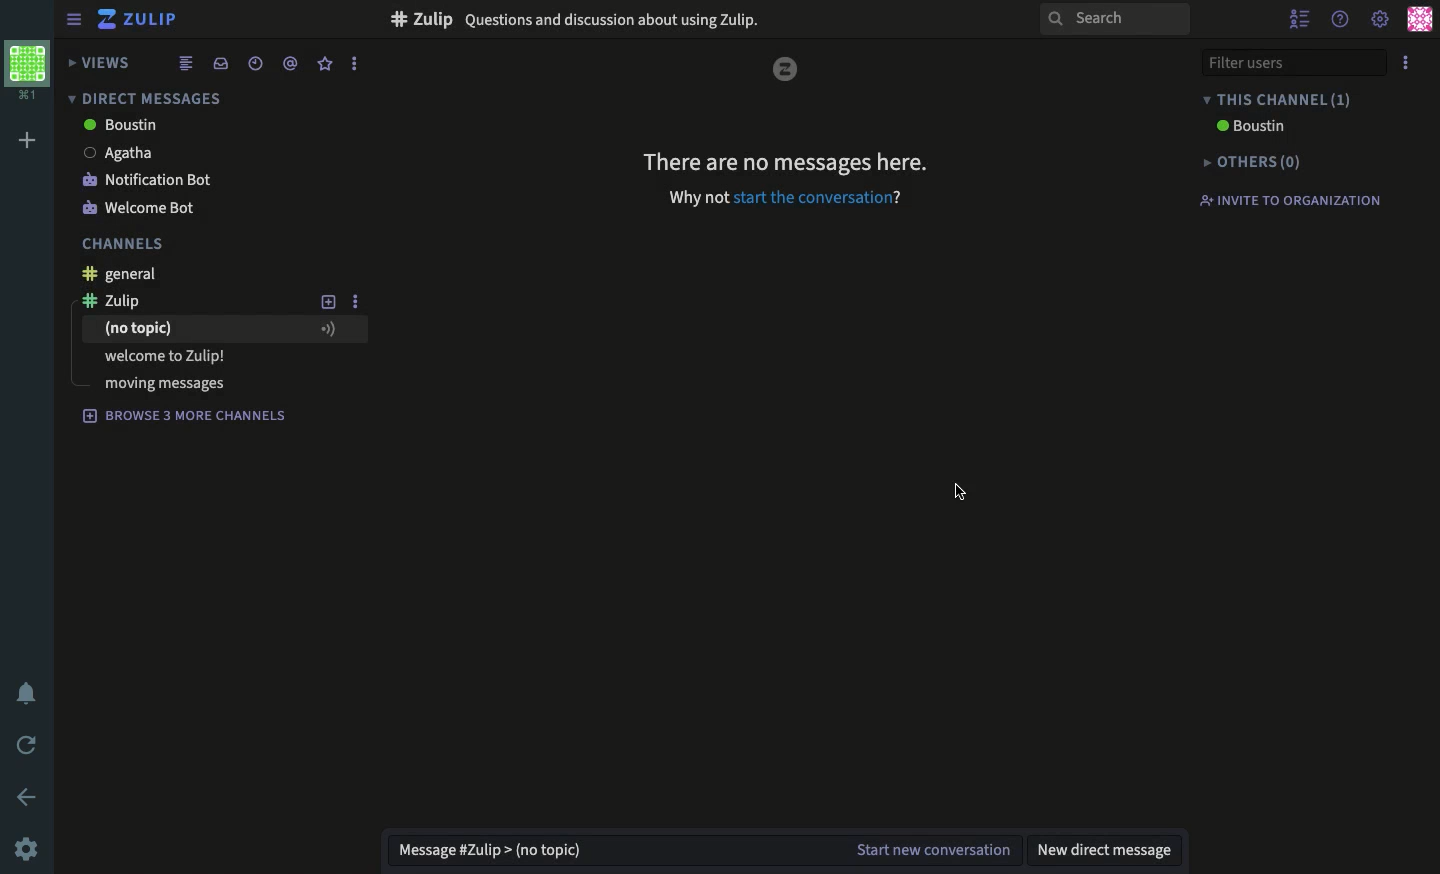 The height and width of the screenshot is (874, 1440). Describe the element at coordinates (325, 64) in the screenshot. I see `favorite` at that location.